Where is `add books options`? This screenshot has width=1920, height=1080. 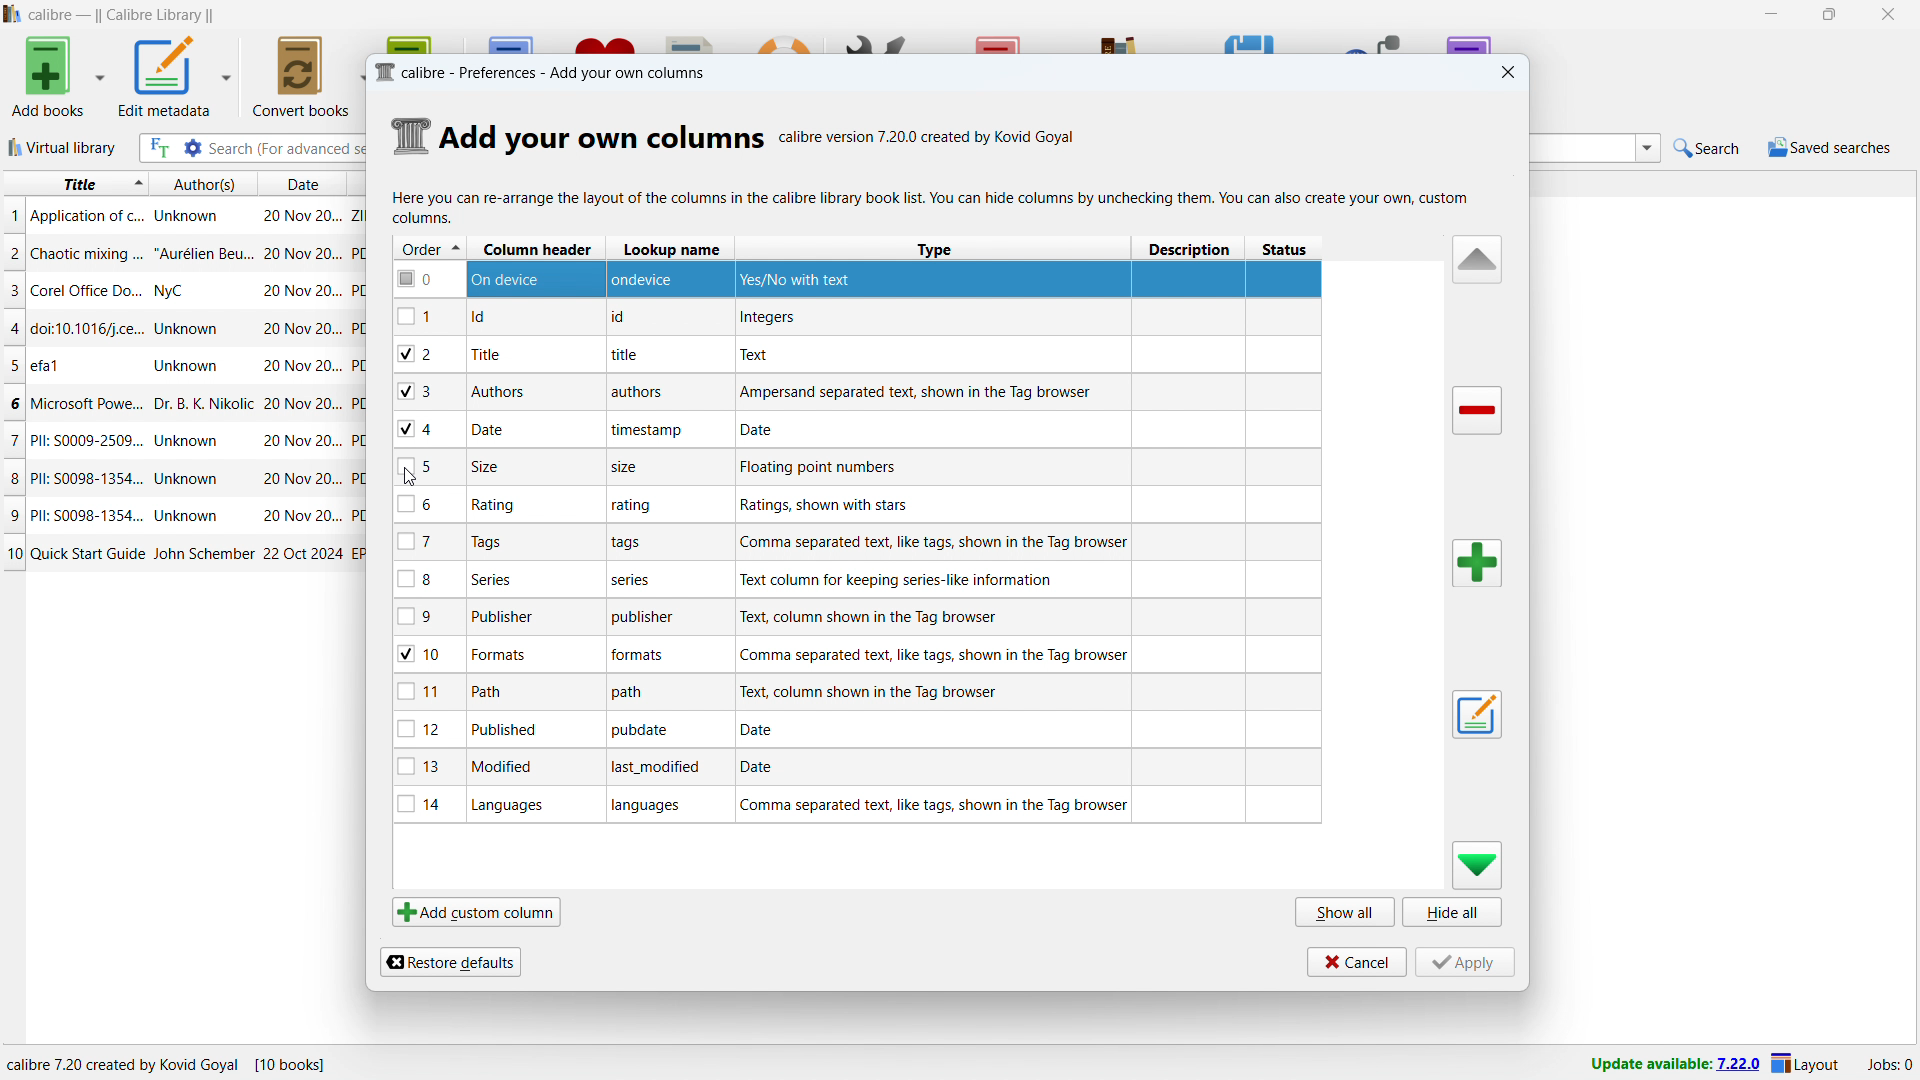 add books options is located at coordinates (102, 75).